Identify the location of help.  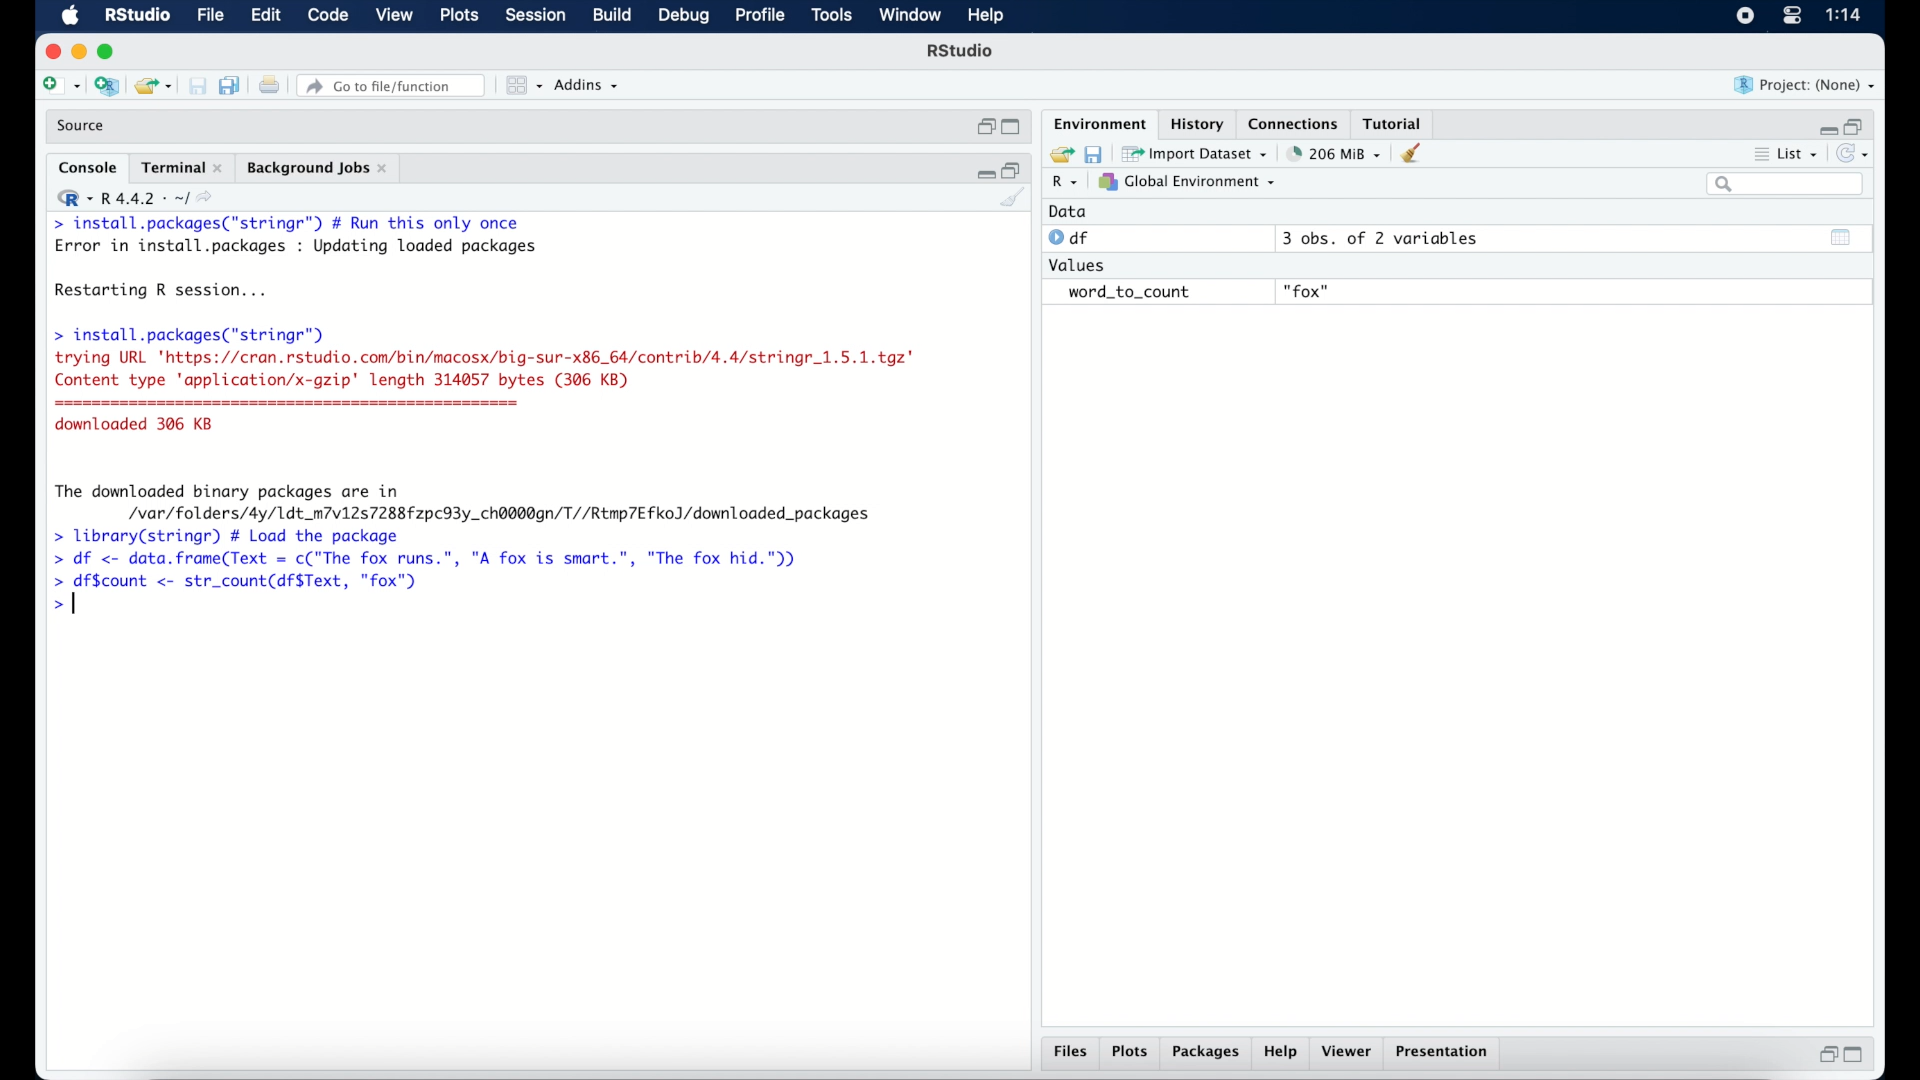
(1283, 1053).